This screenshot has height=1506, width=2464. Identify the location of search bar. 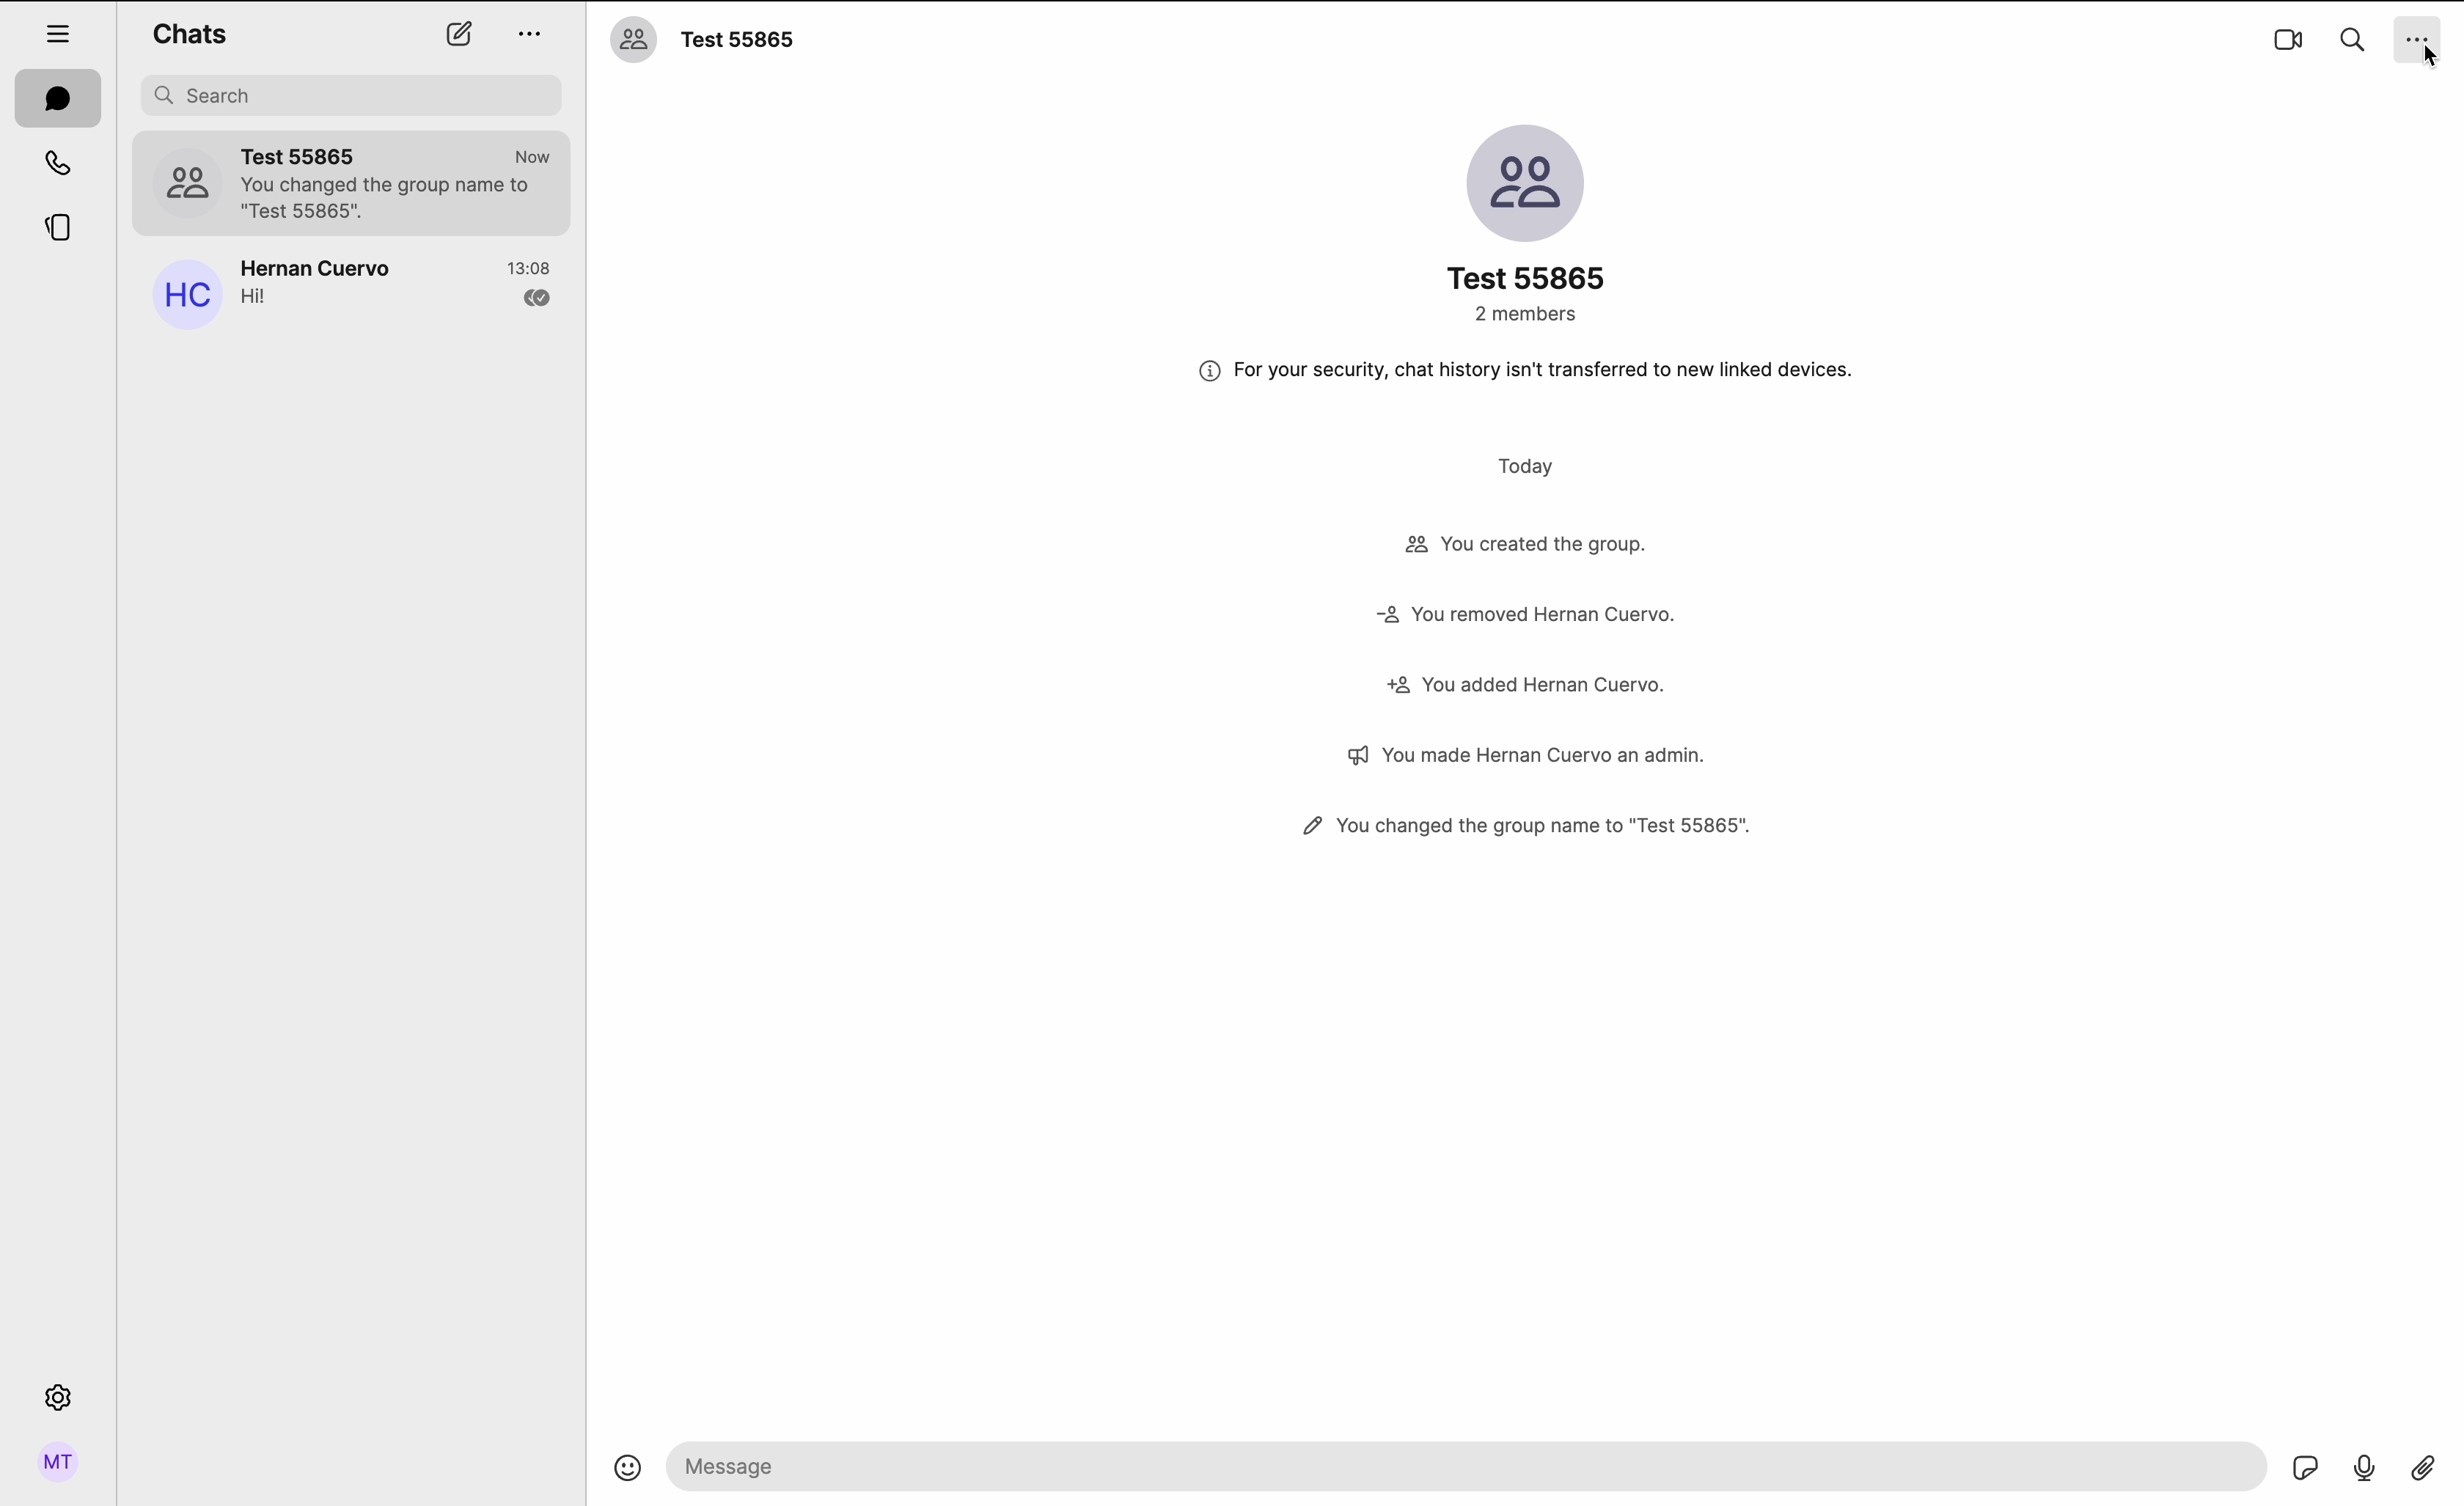
(354, 95).